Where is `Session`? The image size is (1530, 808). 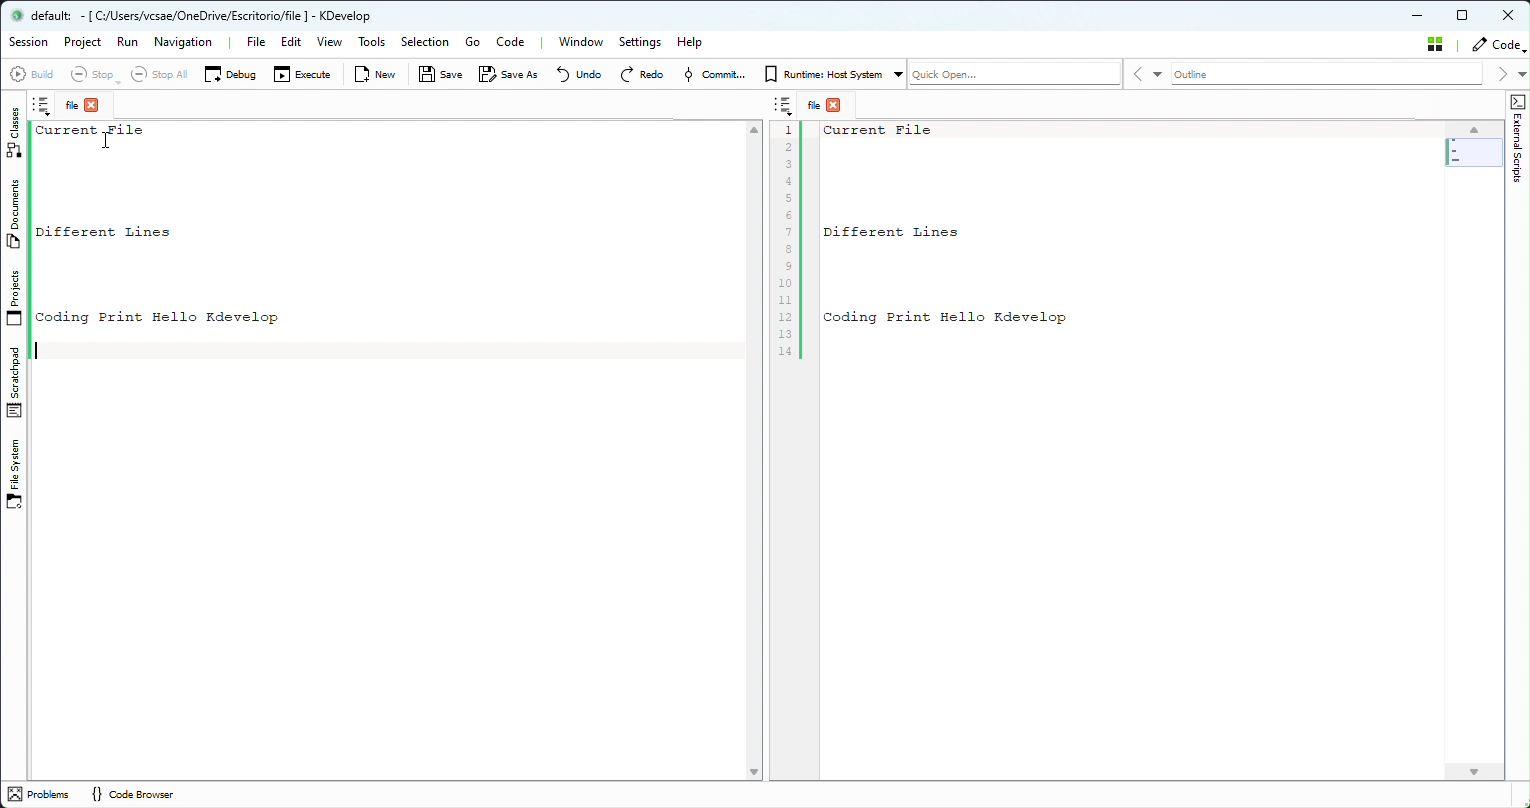 Session is located at coordinates (30, 43).